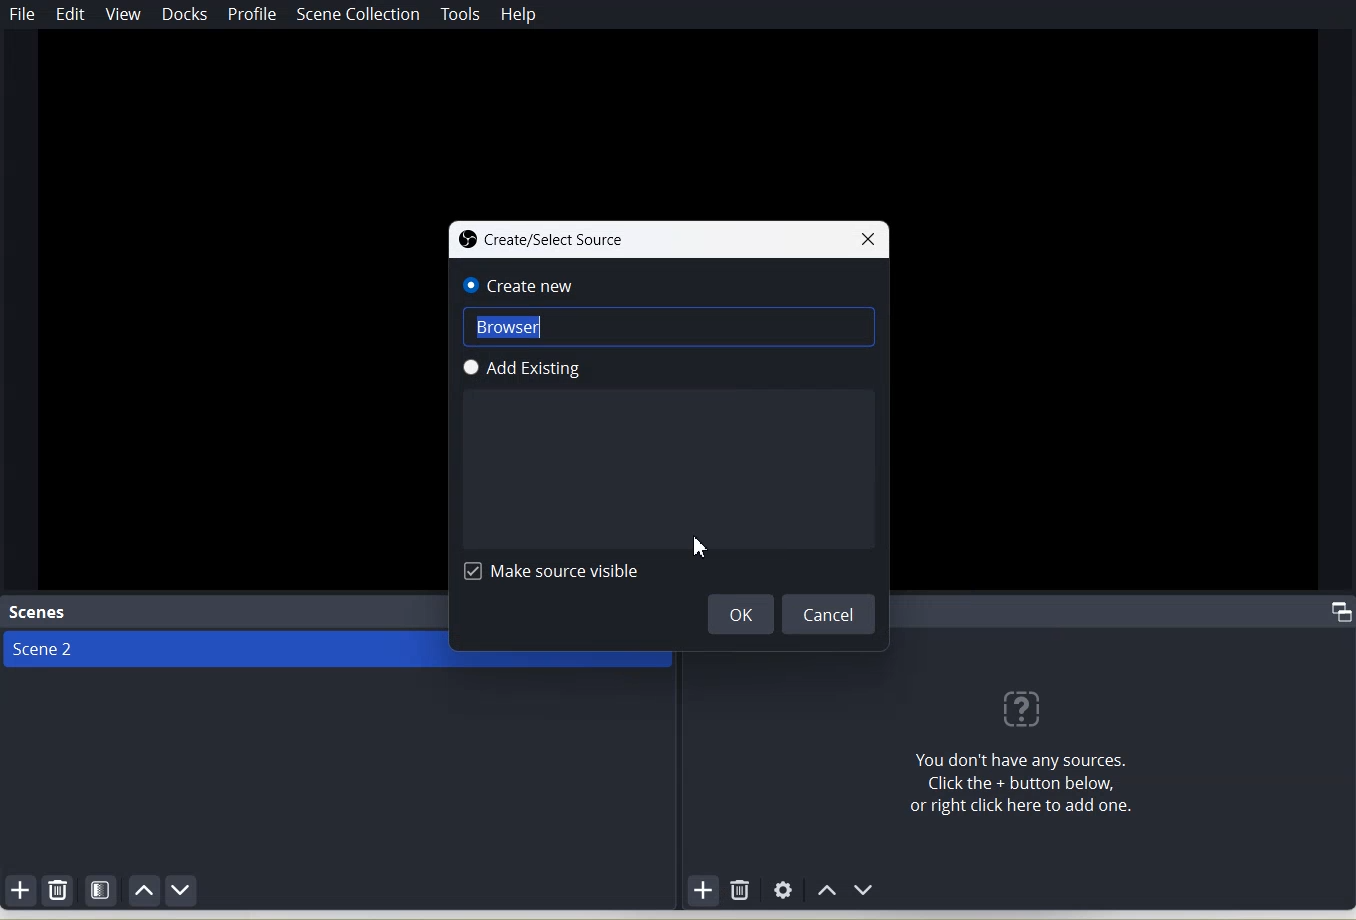 This screenshot has width=1356, height=920. Describe the element at coordinates (102, 889) in the screenshot. I see `Open Scene Filter` at that location.